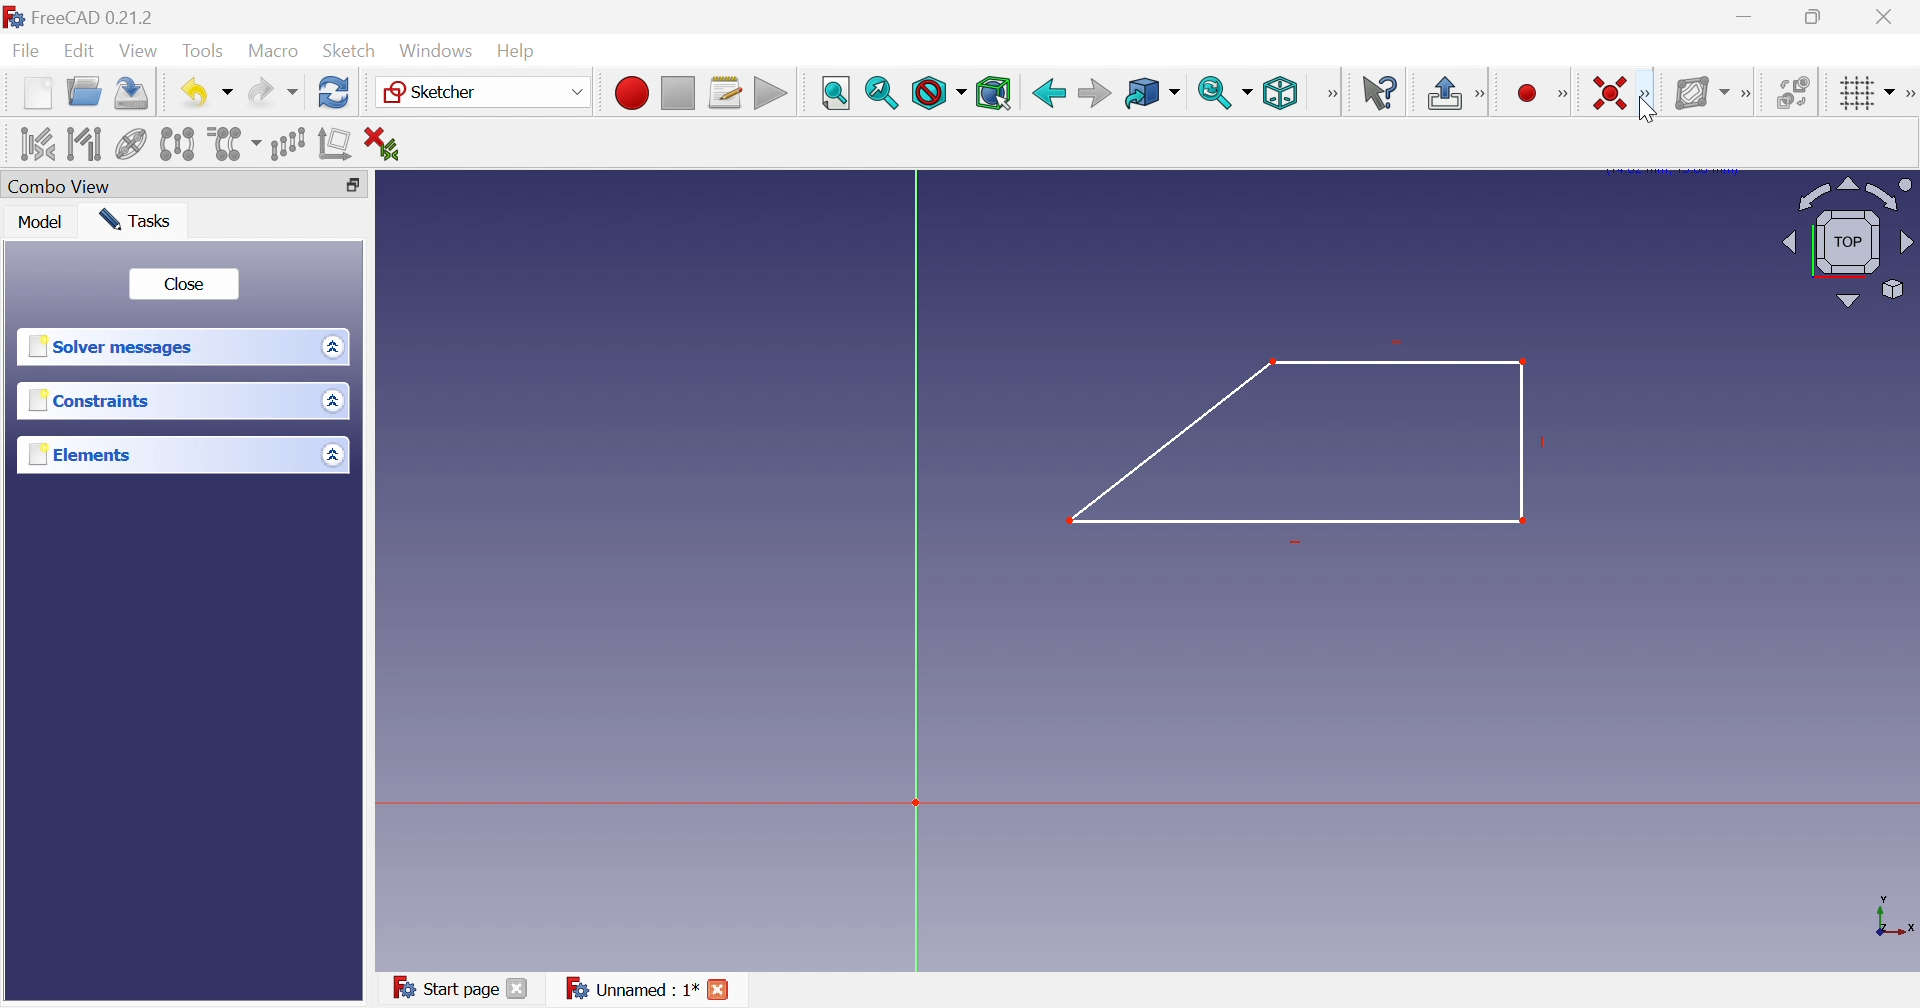 Image resolution: width=1920 pixels, height=1008 pixels. I want to click on Back, so click(1047, 91).